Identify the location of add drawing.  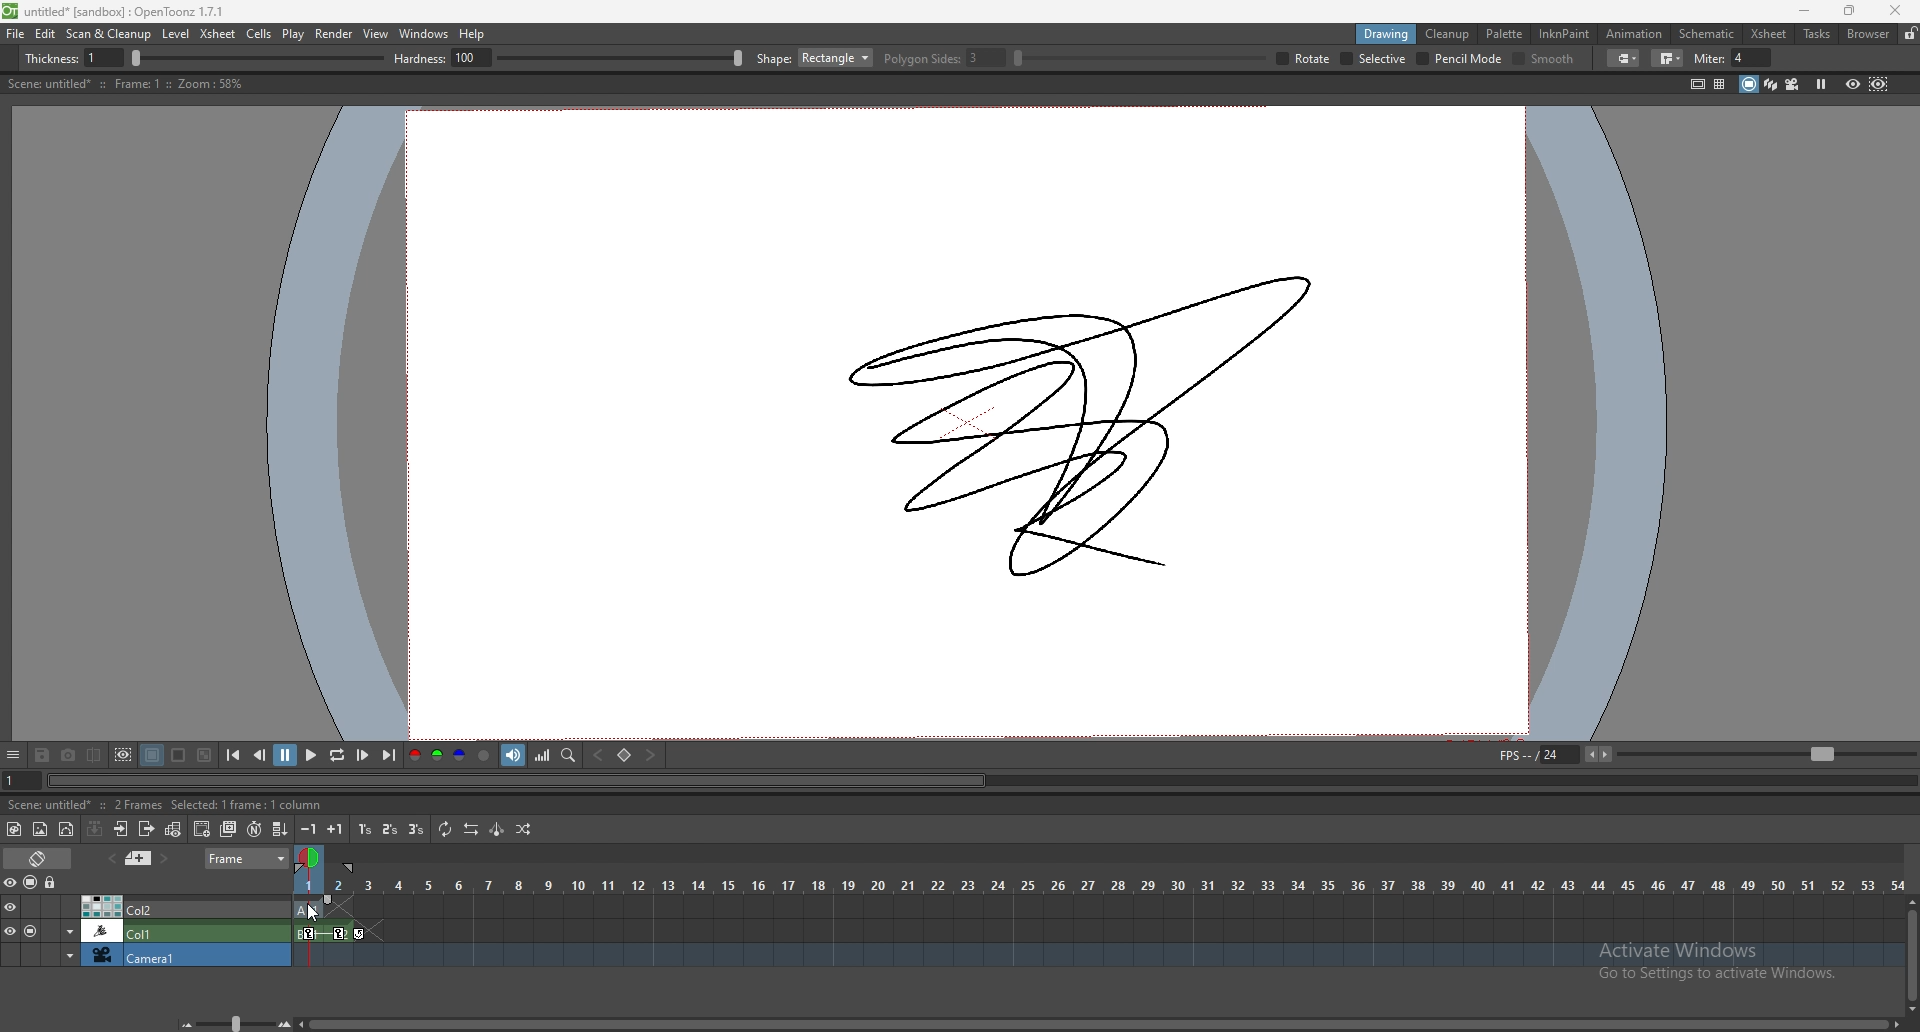
(203, 828).